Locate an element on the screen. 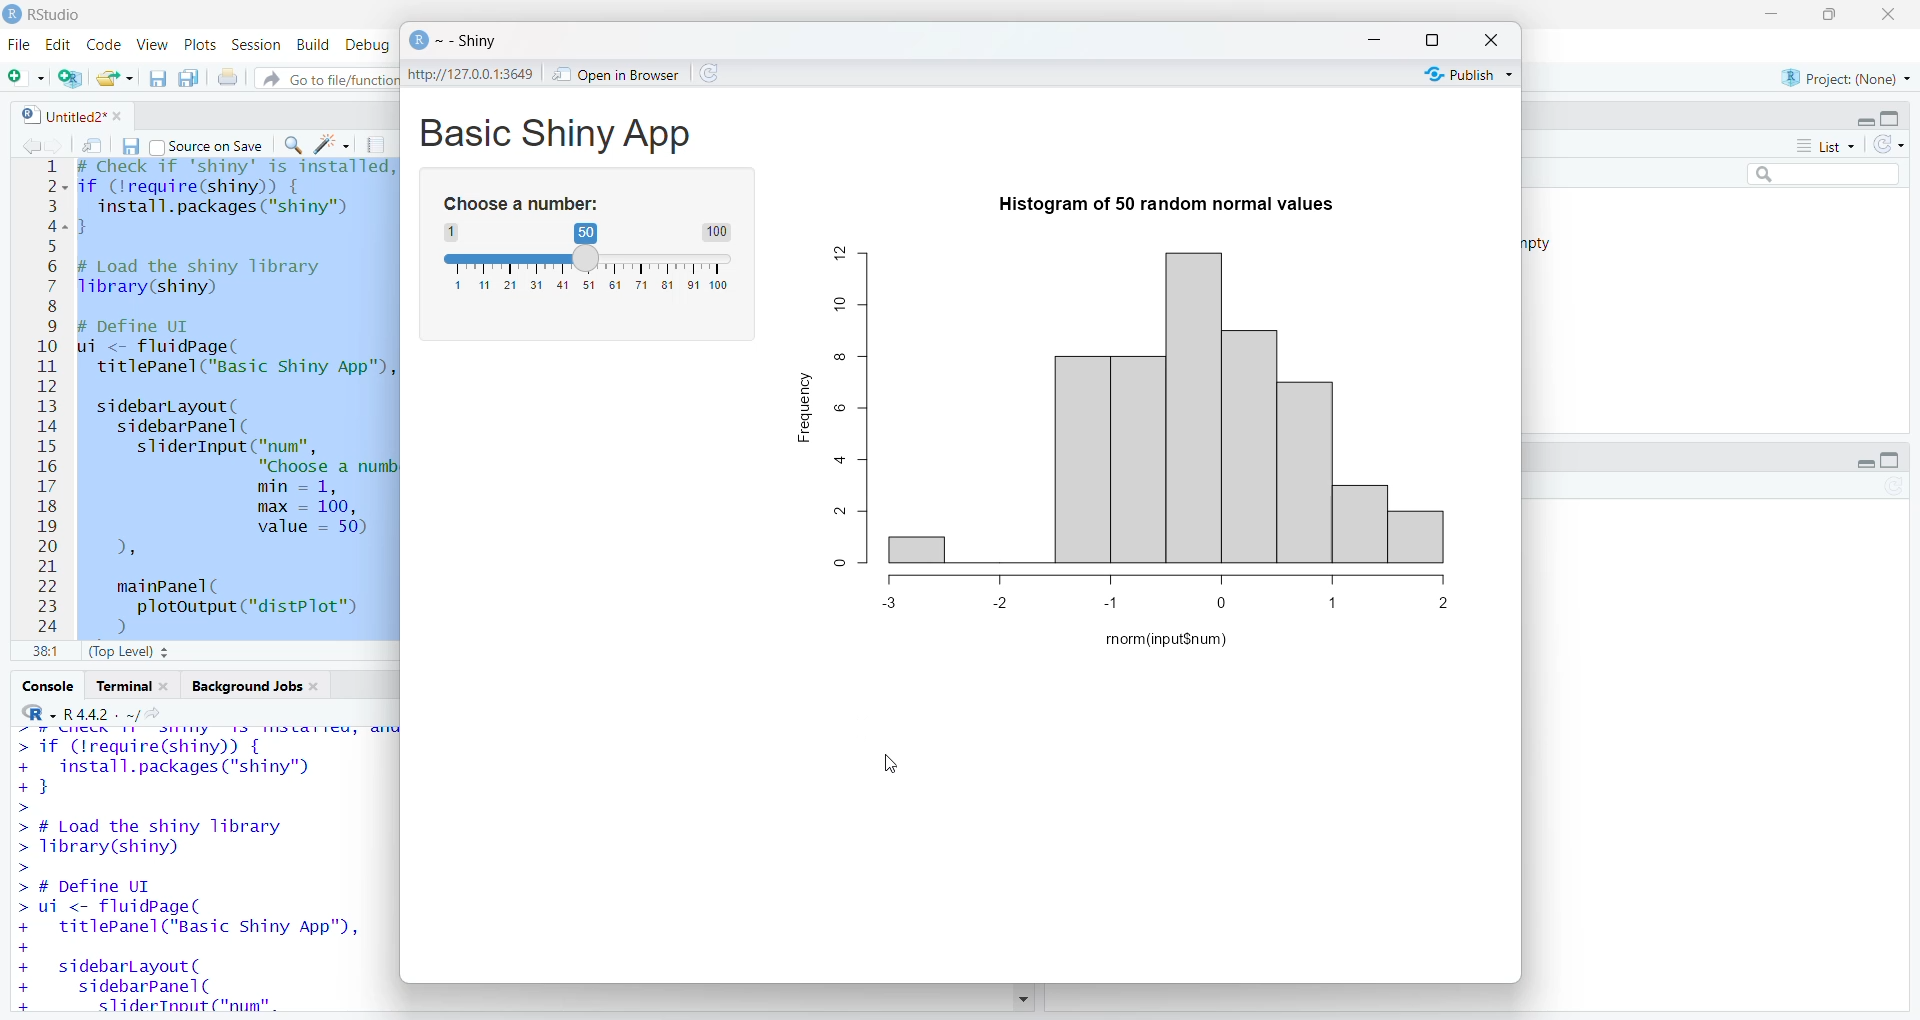 The image size is (1920, 1020). Terminal is located at coordinates (120, 685).